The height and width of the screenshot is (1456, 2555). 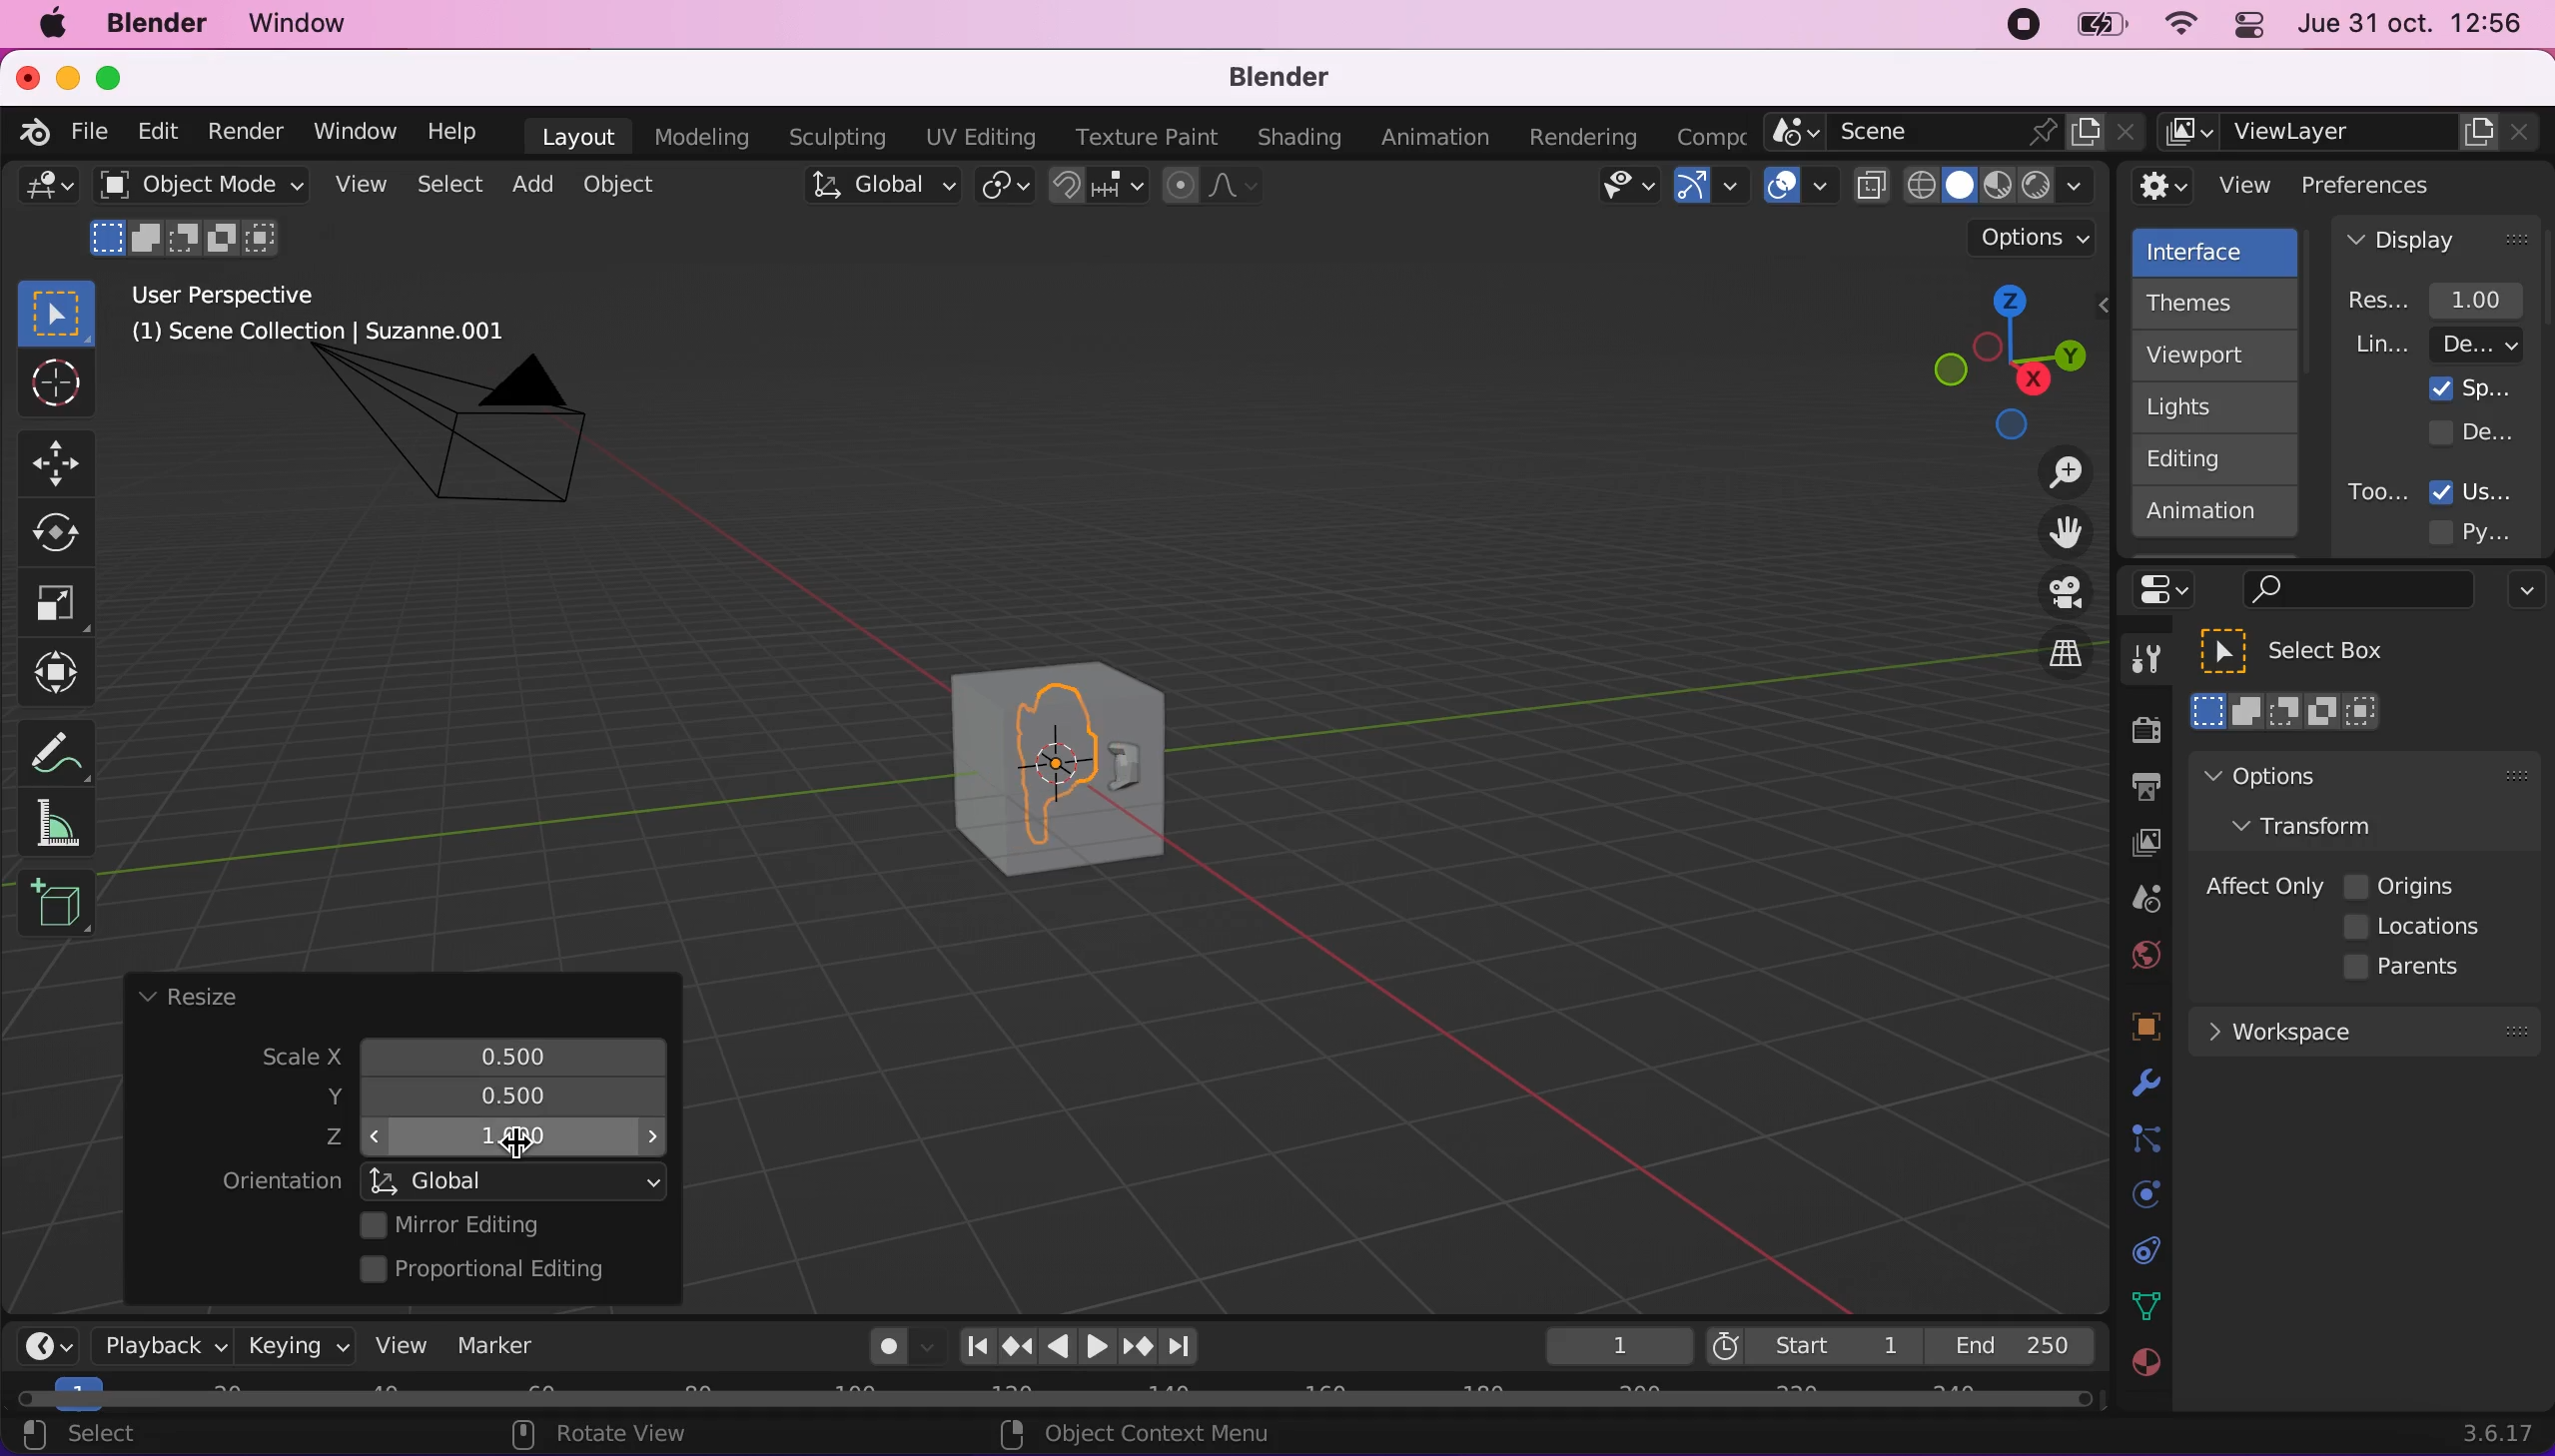 What do you see at coordinates (2402, 883) in the screenshot?
I see `origins` at bounding box center [2402, 883].